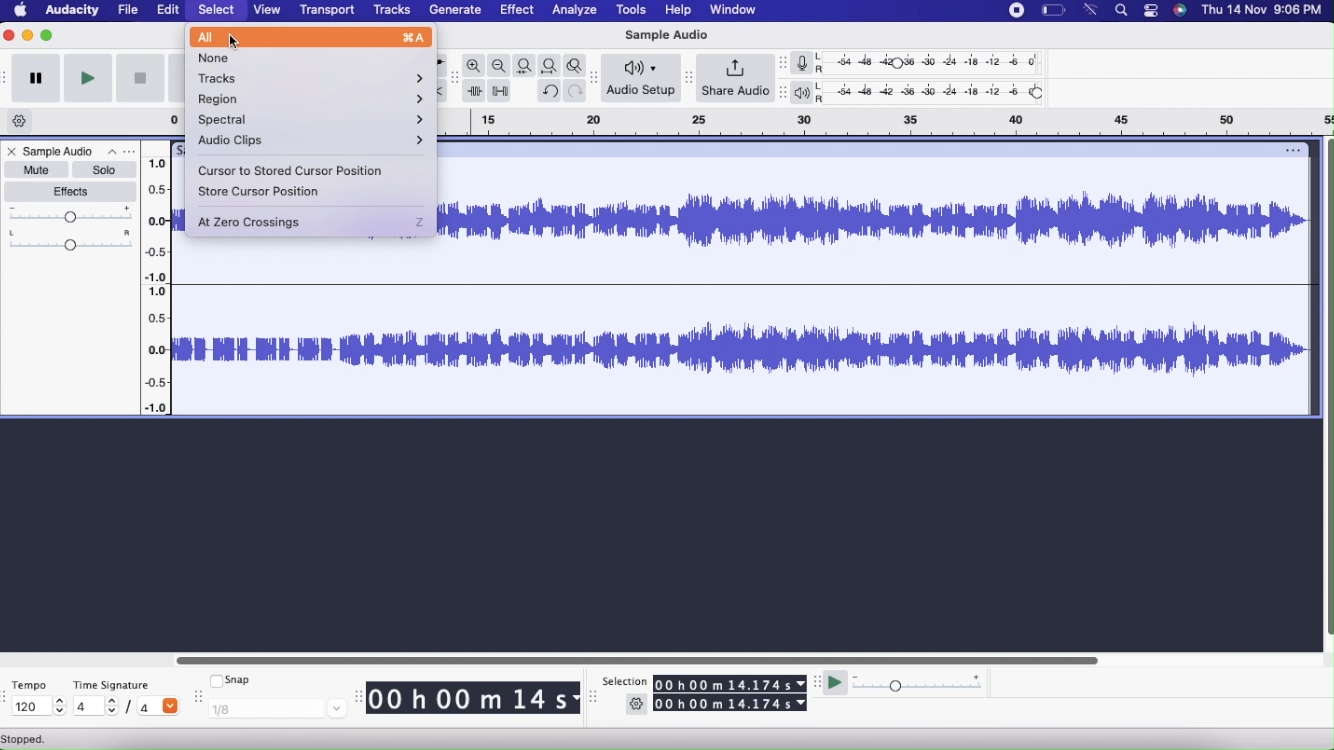 The image size is (1334, 750). I want to click on Fit selection to width, so click(526, 64).